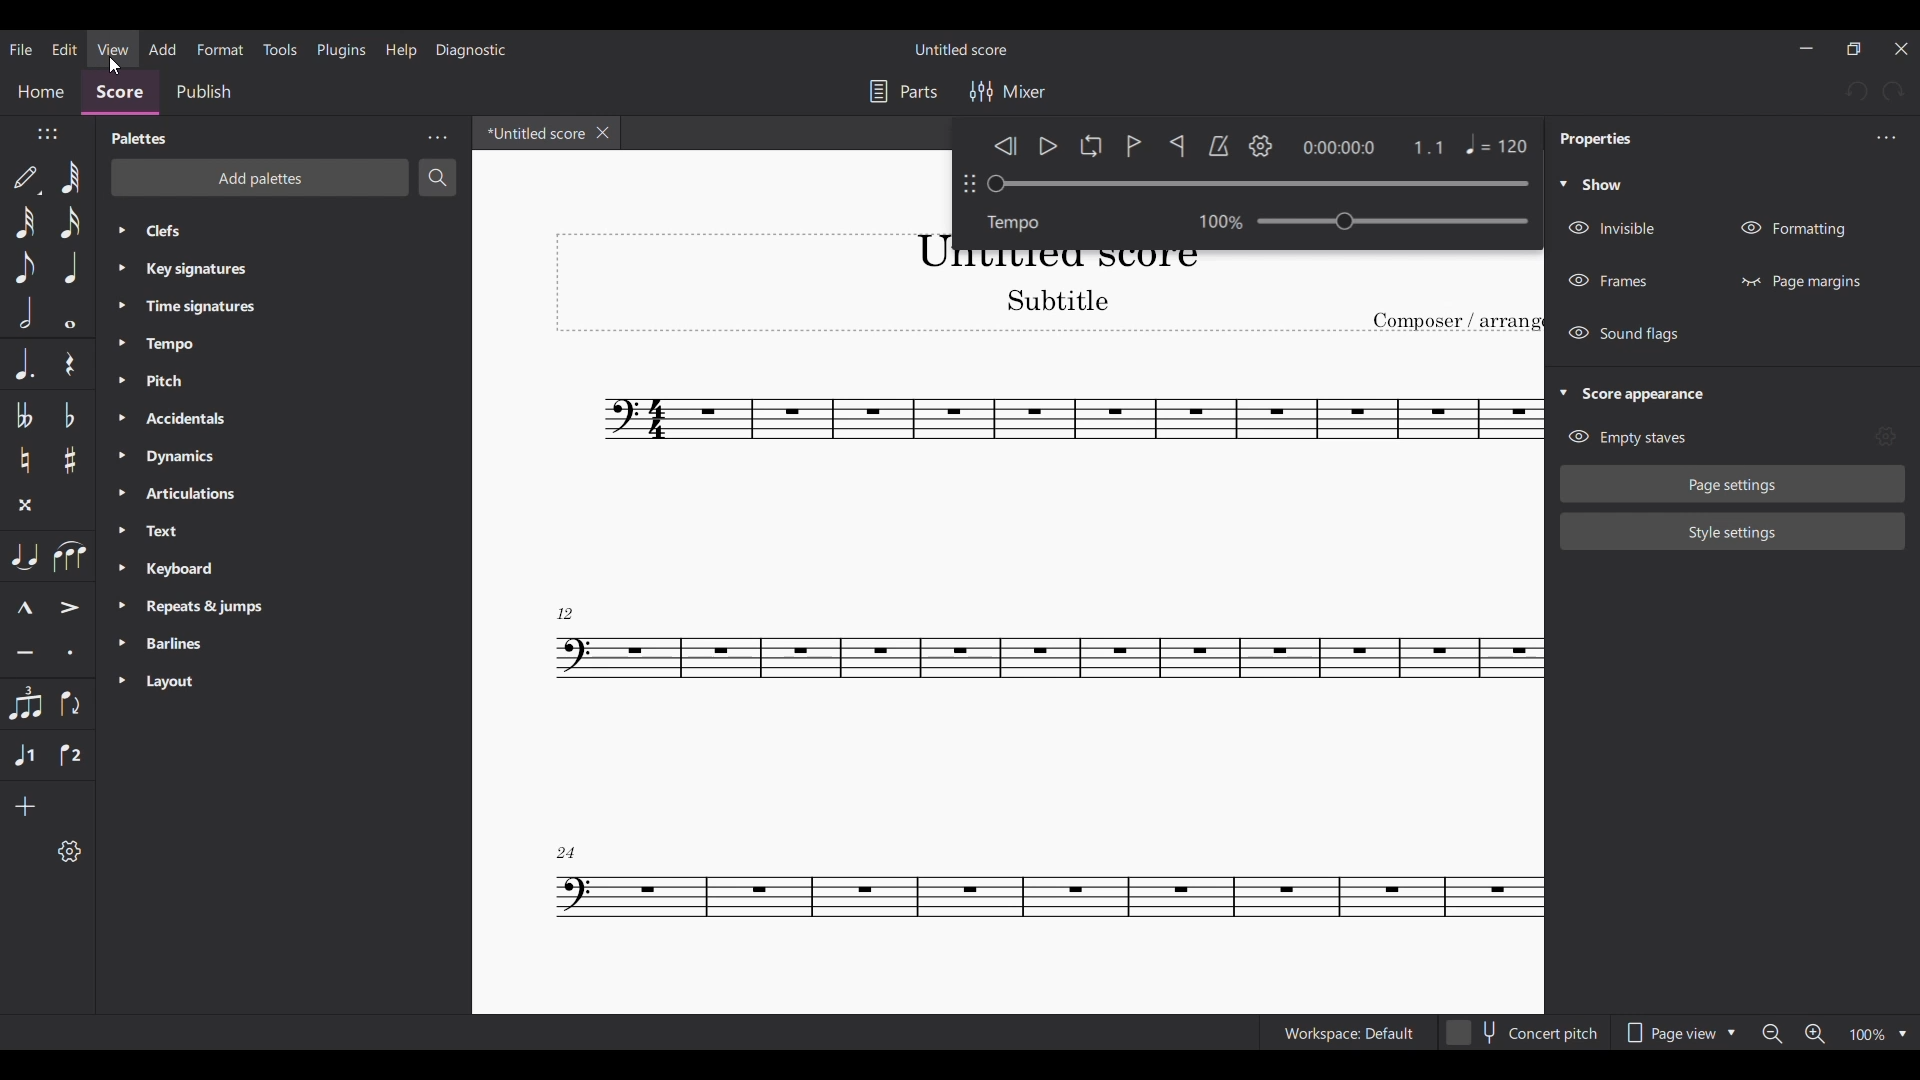 The width and height of the screenshot is (1920, 1080). Describe the element at coordinates (401, 50) in the screenshot. I see `Help` at that location.